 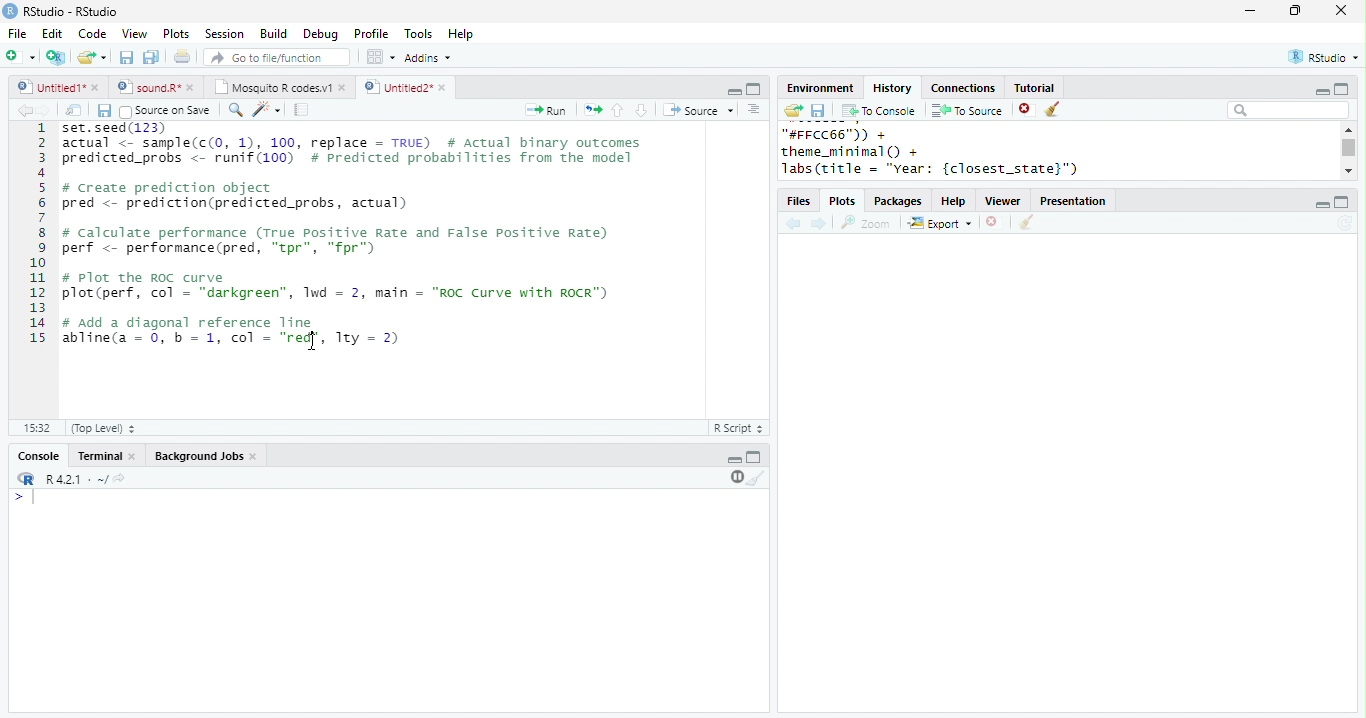 What do you see at coordinates (995, 223) in the screenshot?
I see `close file` at bounding box center [995, 223].